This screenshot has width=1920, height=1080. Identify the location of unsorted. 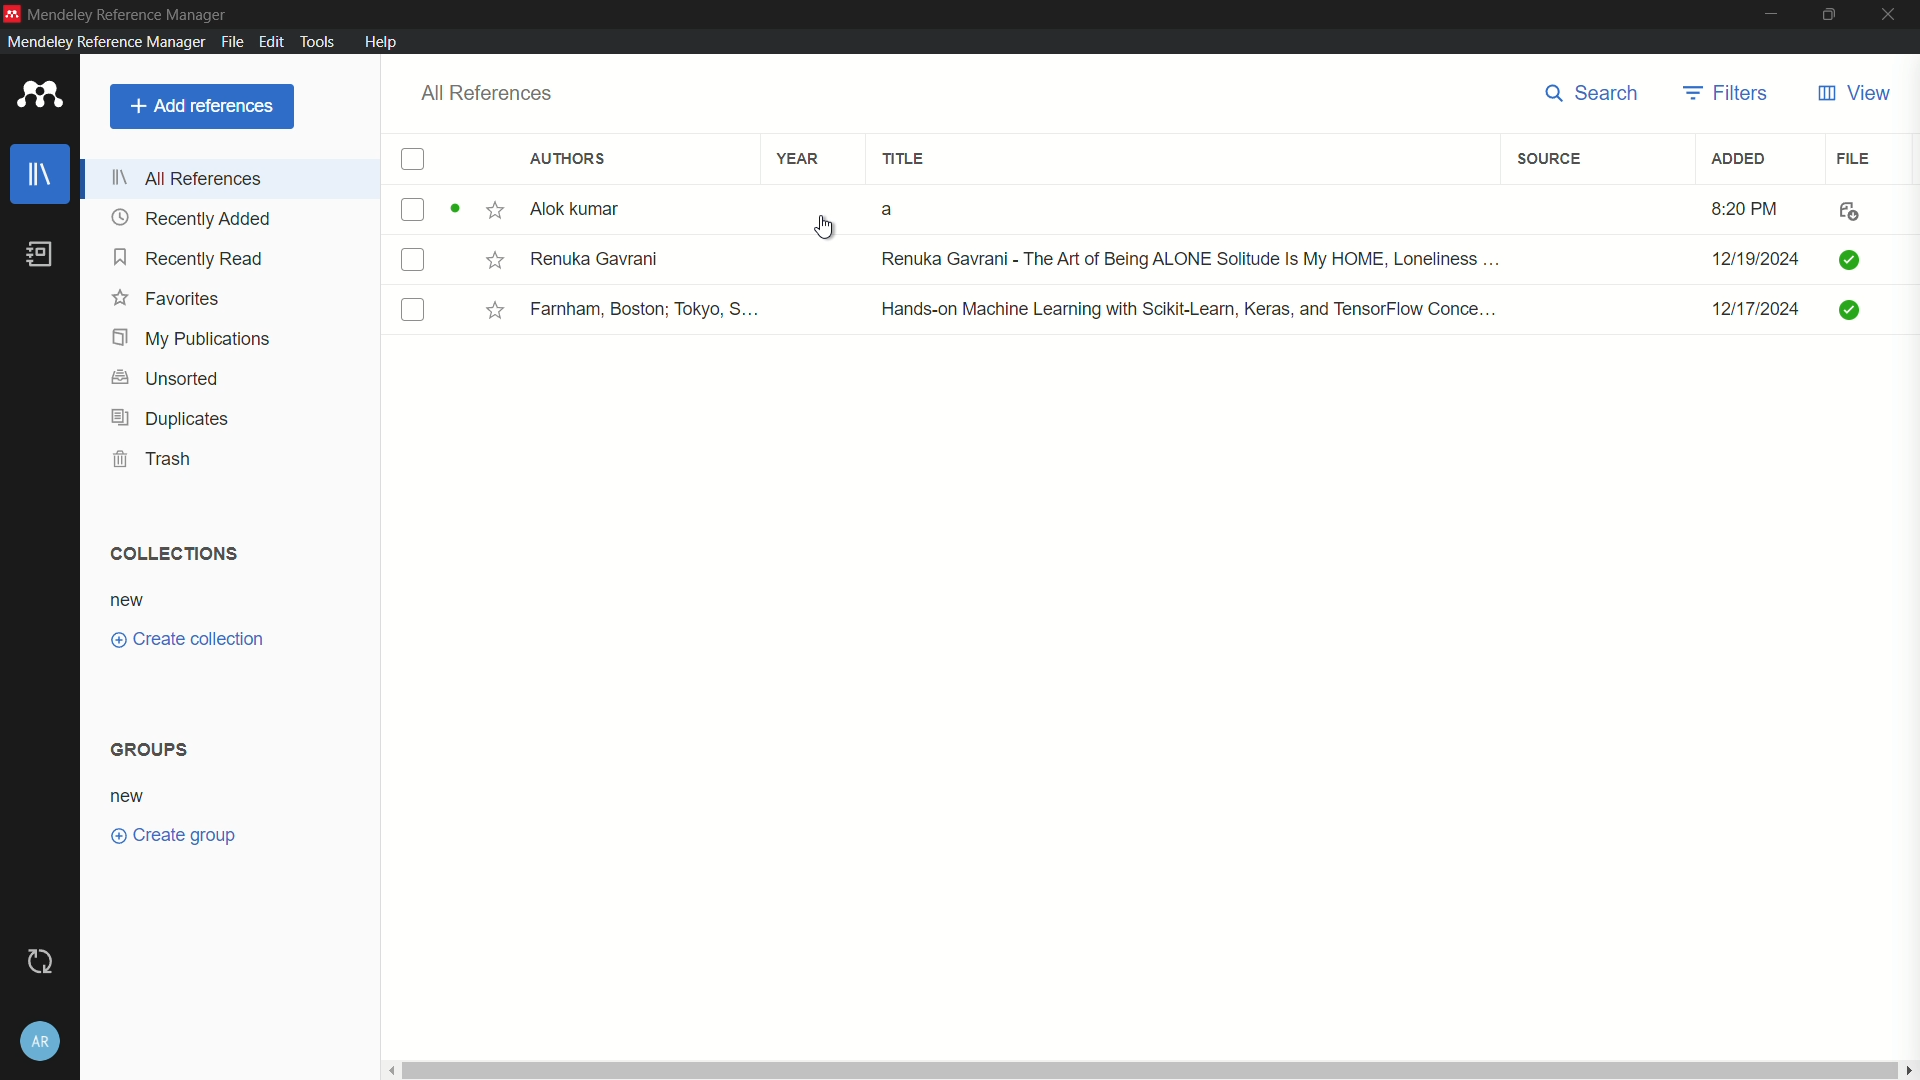
(167, 380).